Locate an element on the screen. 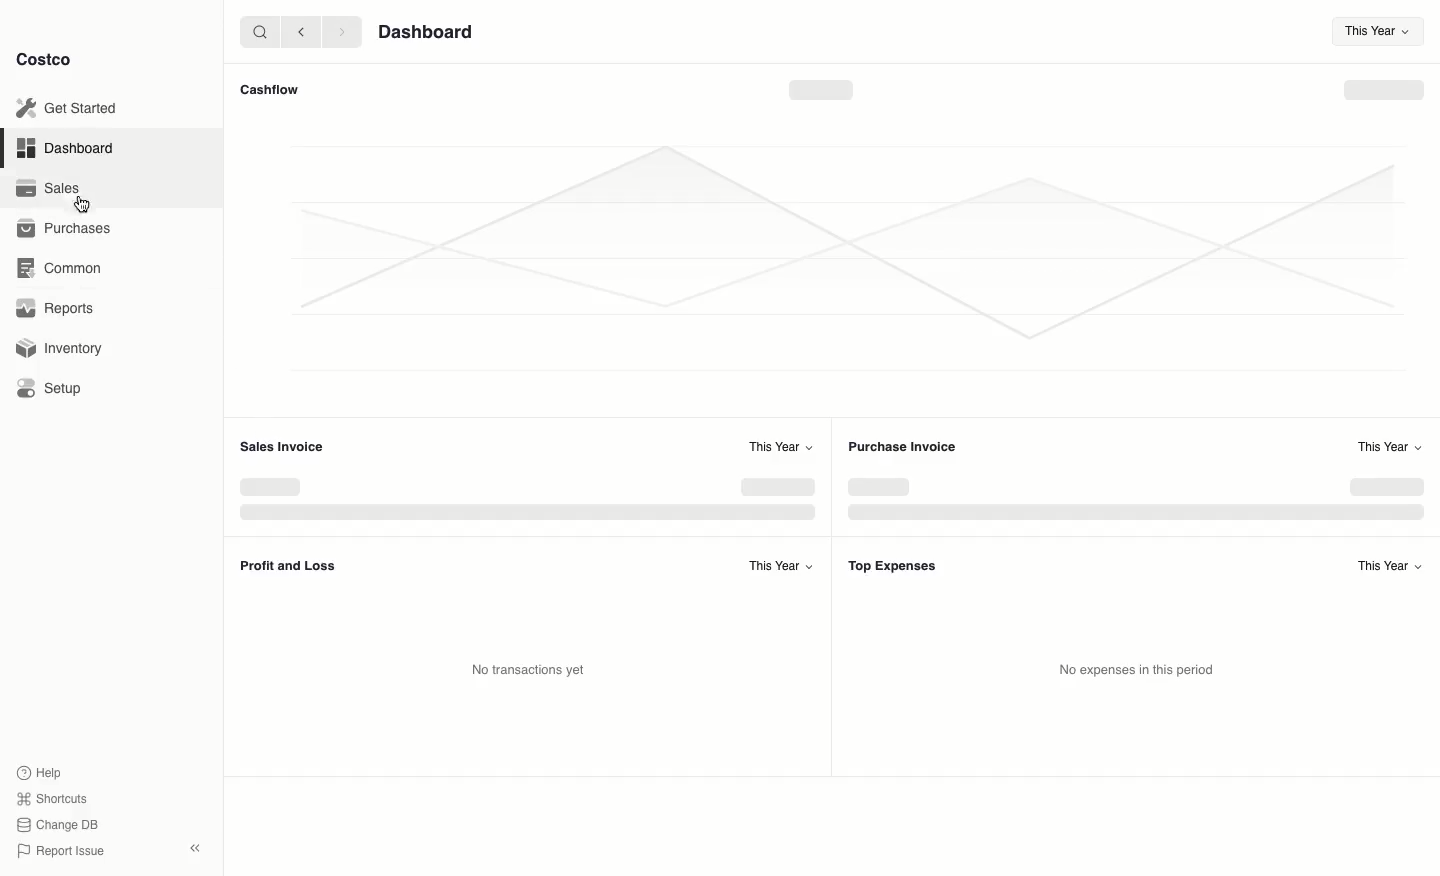  Shortcuts is located at coordinates (51, 799).